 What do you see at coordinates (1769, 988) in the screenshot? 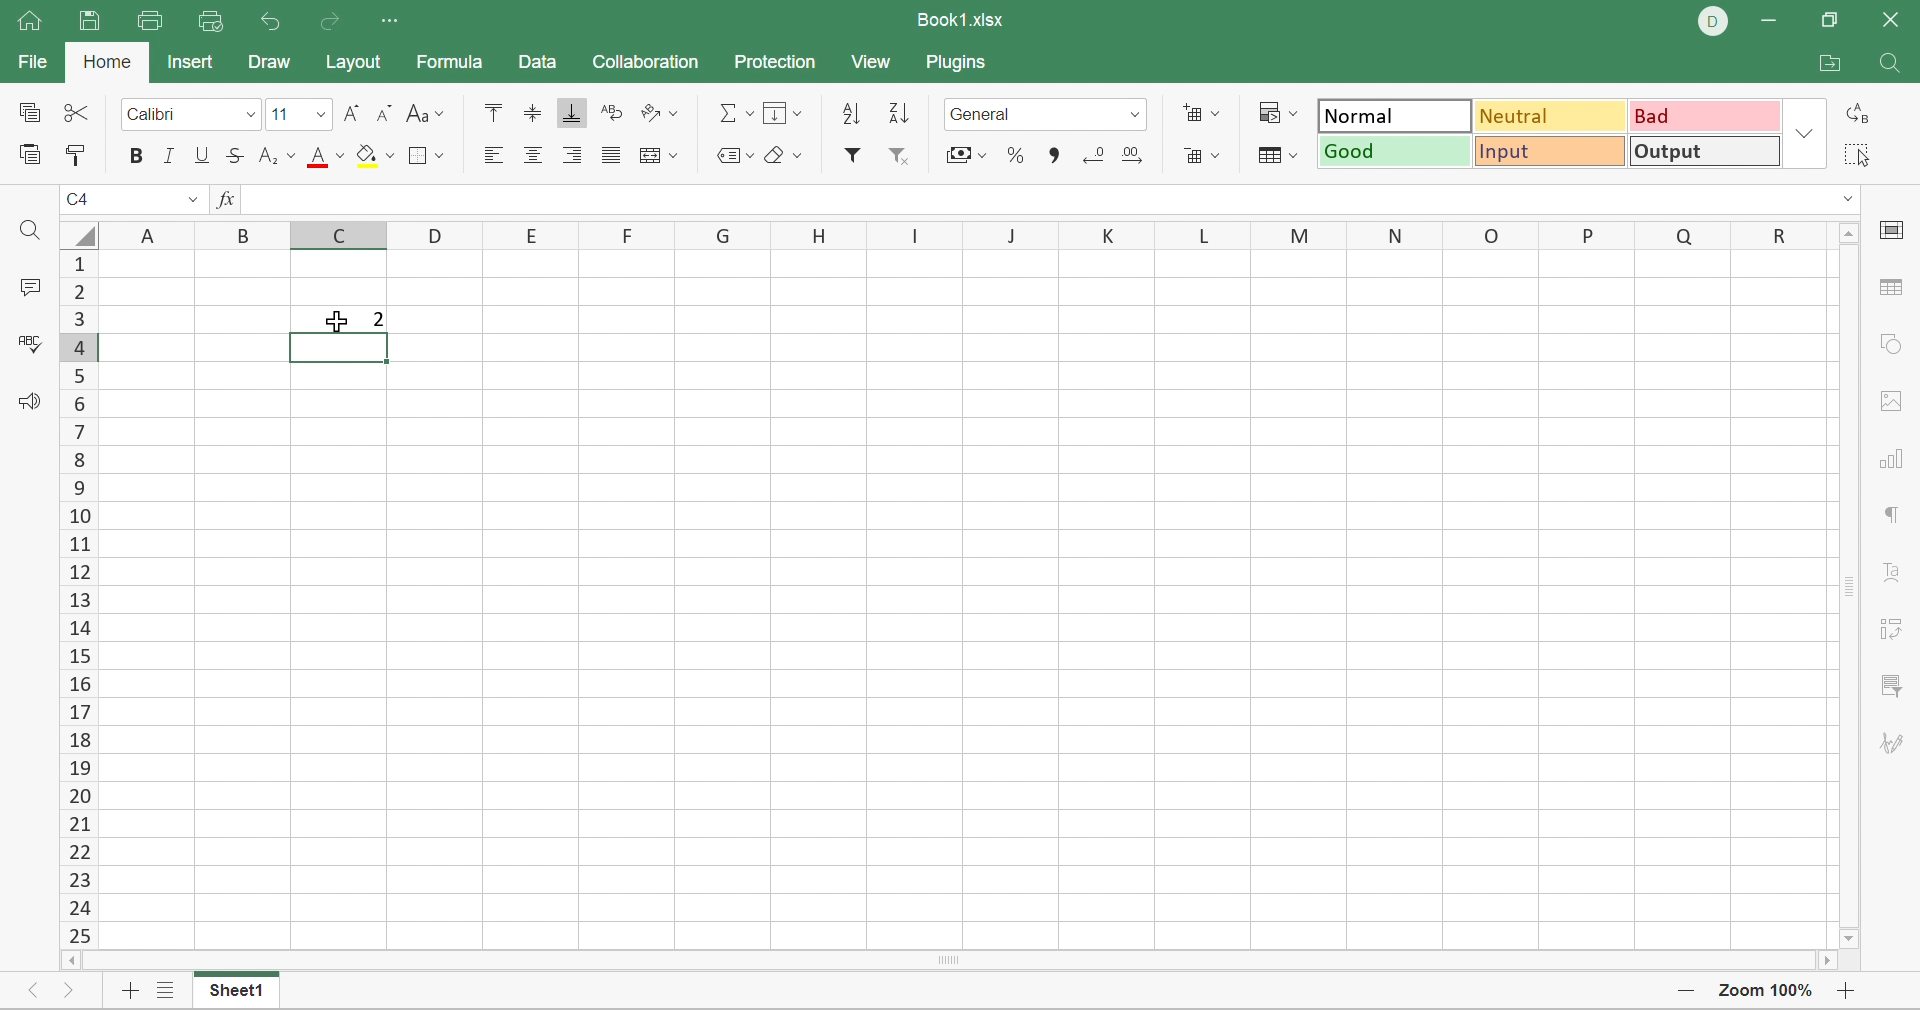
I see `Zoom 100%` at bounding box center [1769, 988].